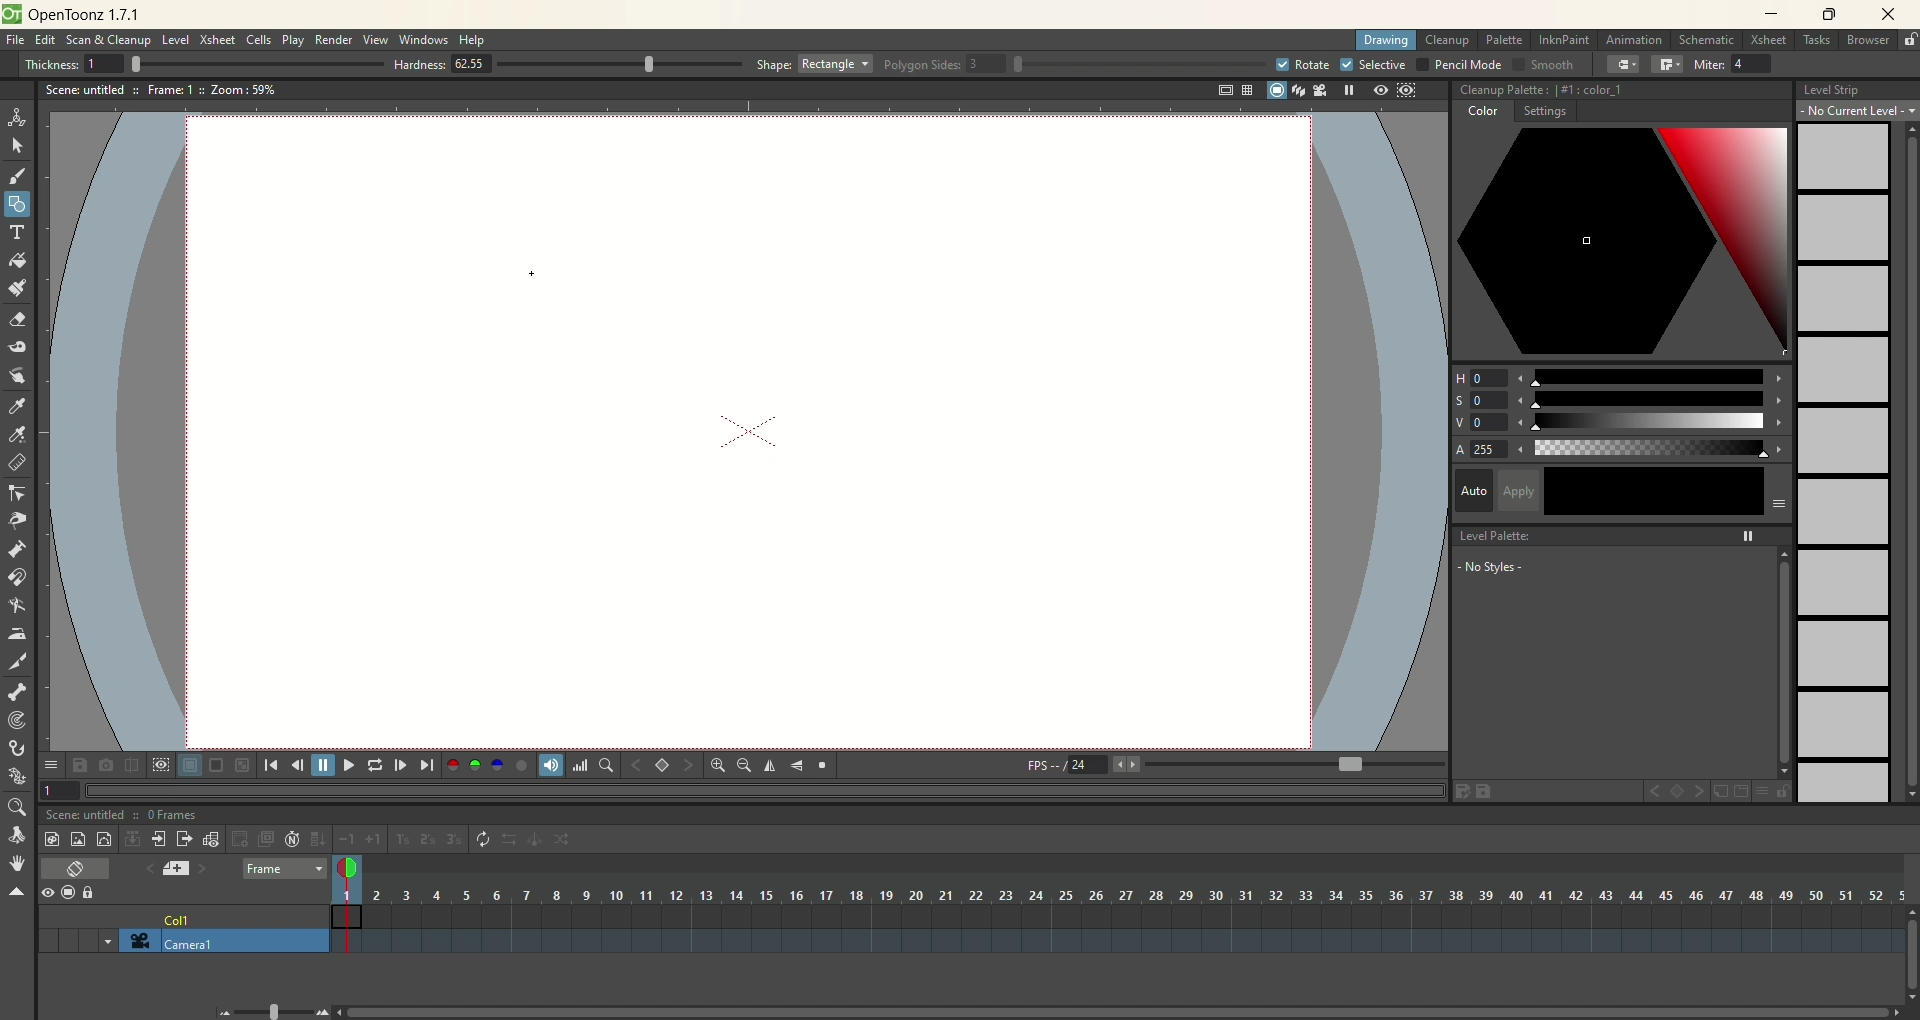 The height and width of the screenshot is (1020, 1920). Describe the element at coordinates (17, 202) in the screenshot. I see `geometry tool` at that location.